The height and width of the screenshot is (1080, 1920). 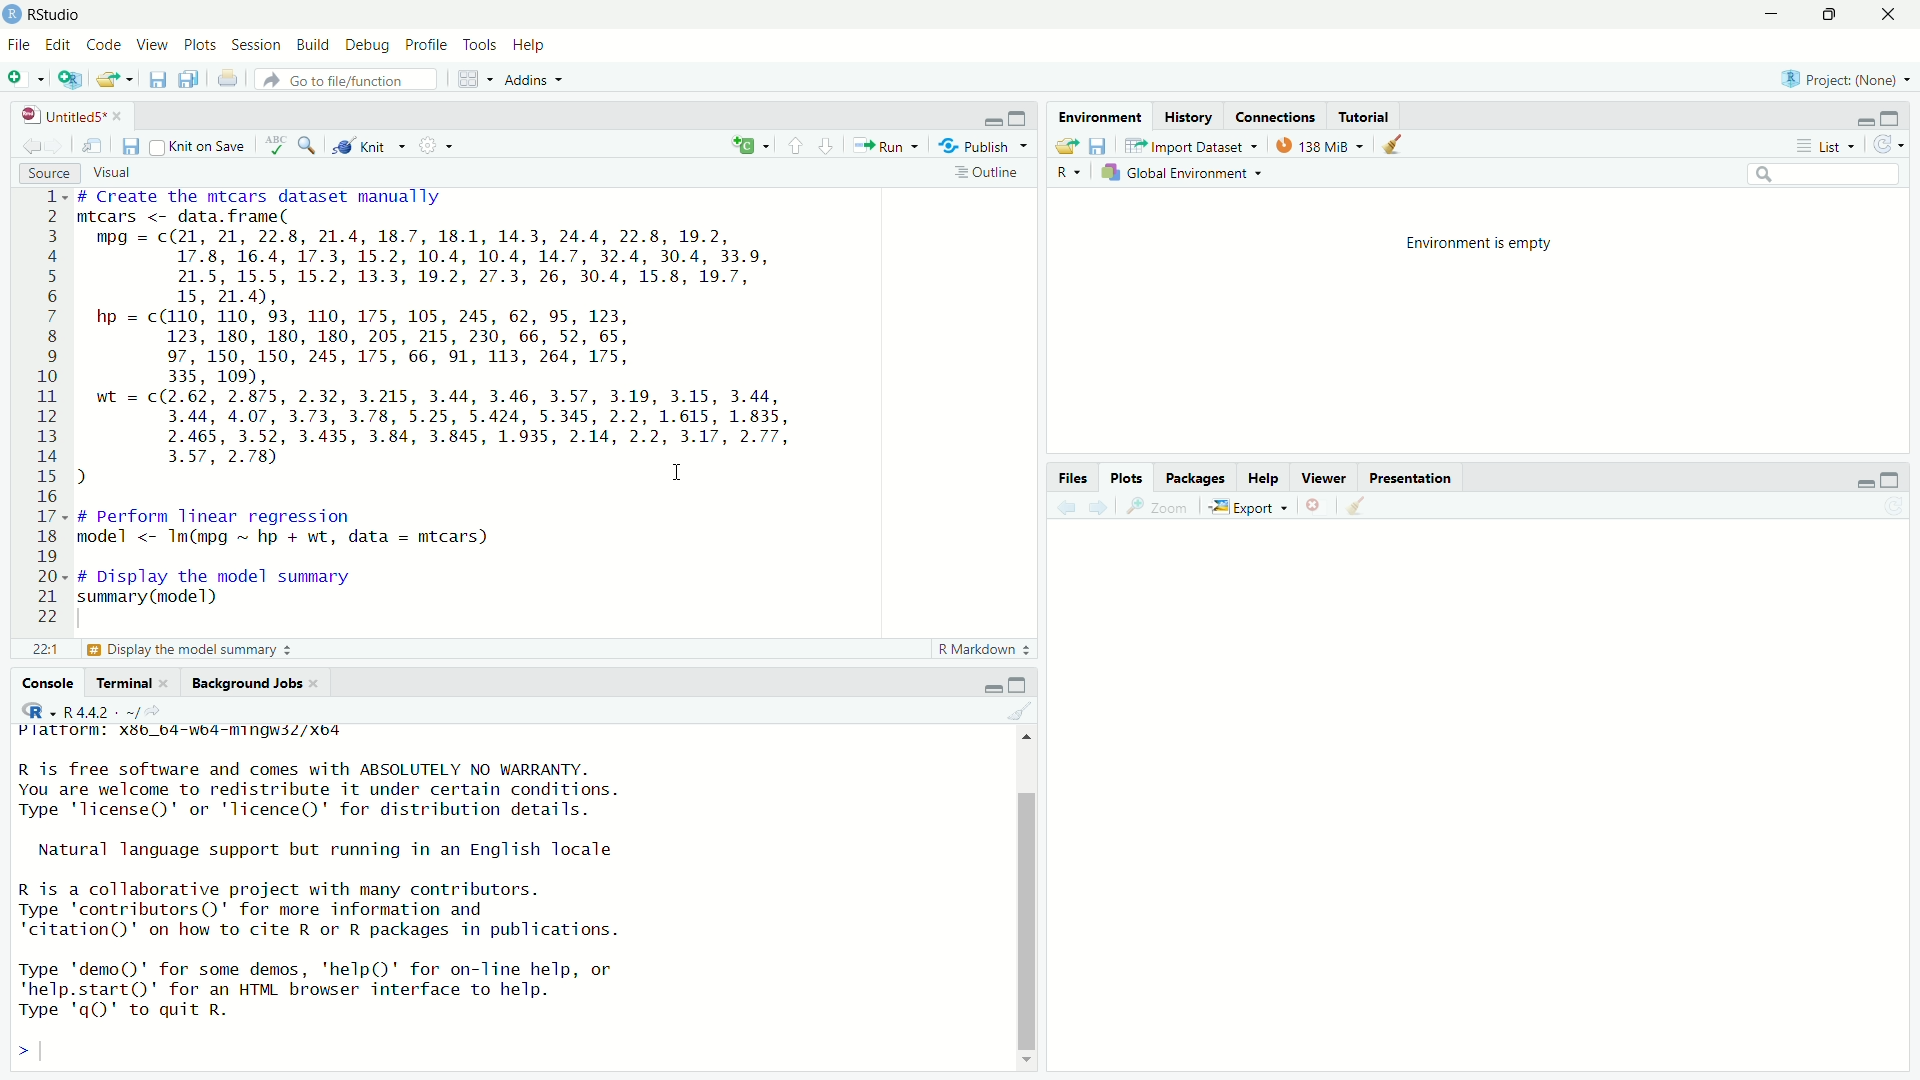 What do you see at coordinates (1829, 14) in the screenshot?
I see `maximize` at bounding box center [1829, 14].